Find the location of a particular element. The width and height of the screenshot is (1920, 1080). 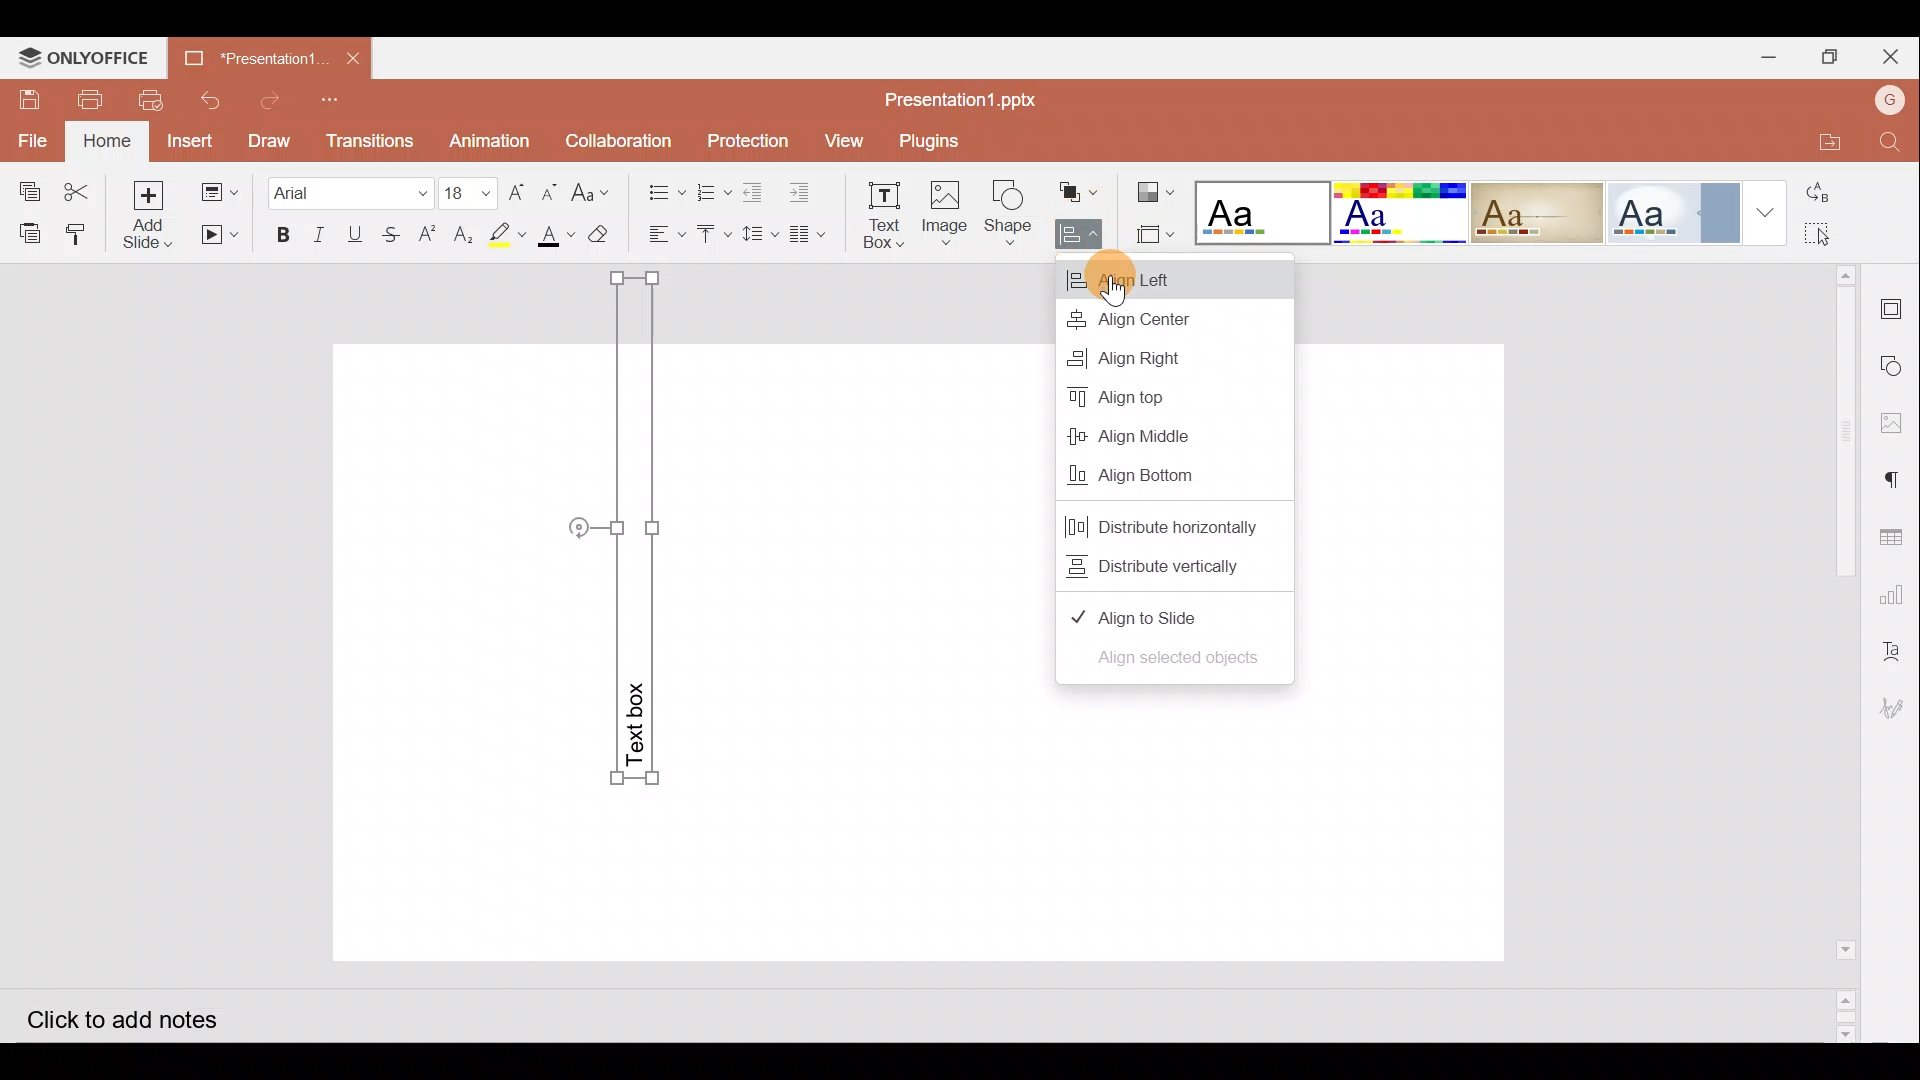

Cut is located at coordinates (83, 187).